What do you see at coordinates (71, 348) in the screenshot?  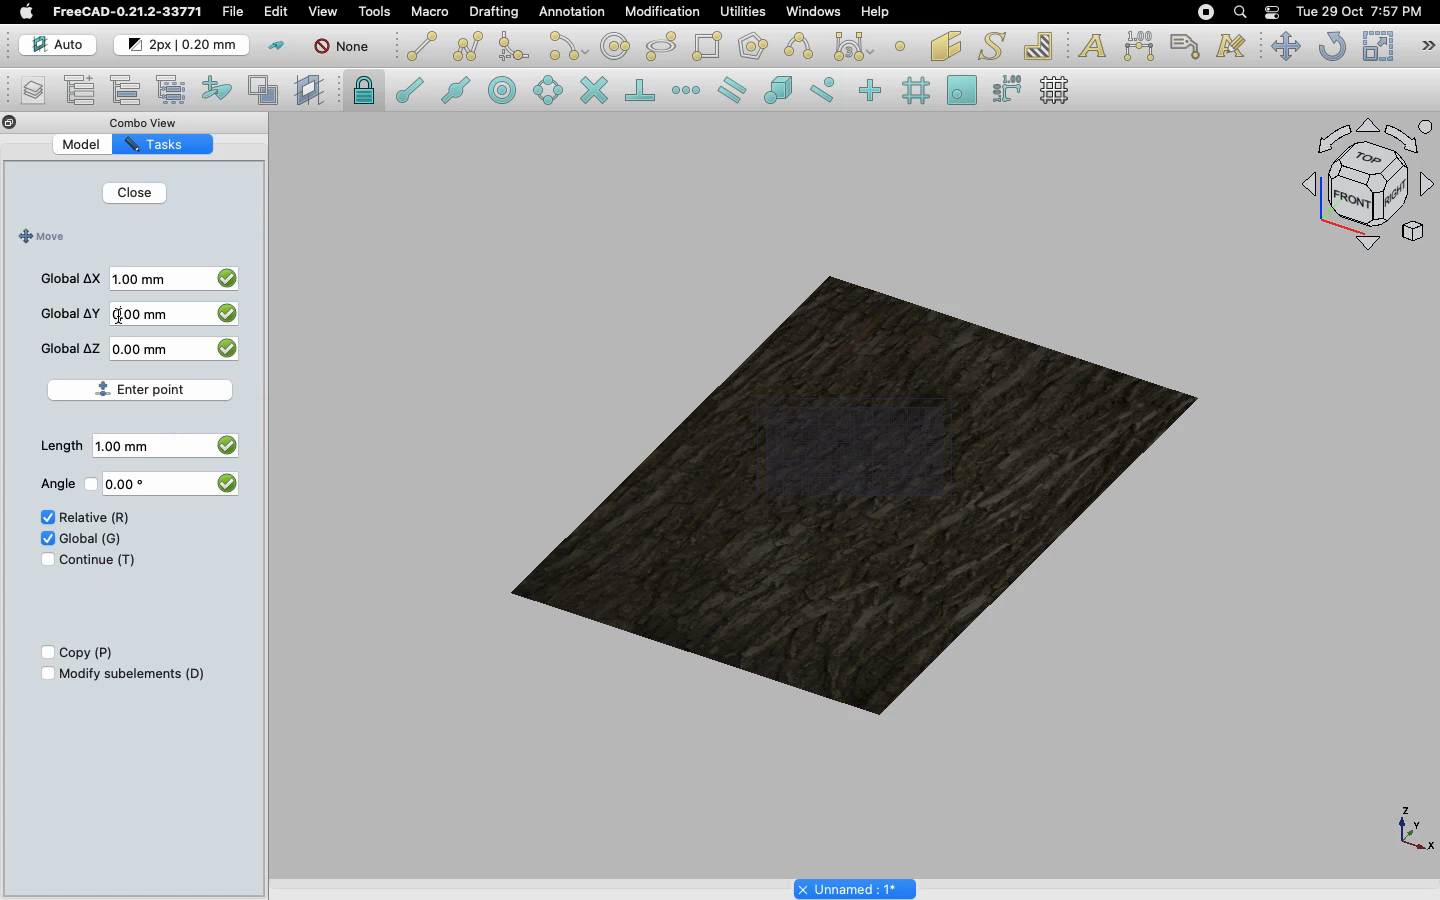 I see `Global Z` at bounding box center [71, 348].